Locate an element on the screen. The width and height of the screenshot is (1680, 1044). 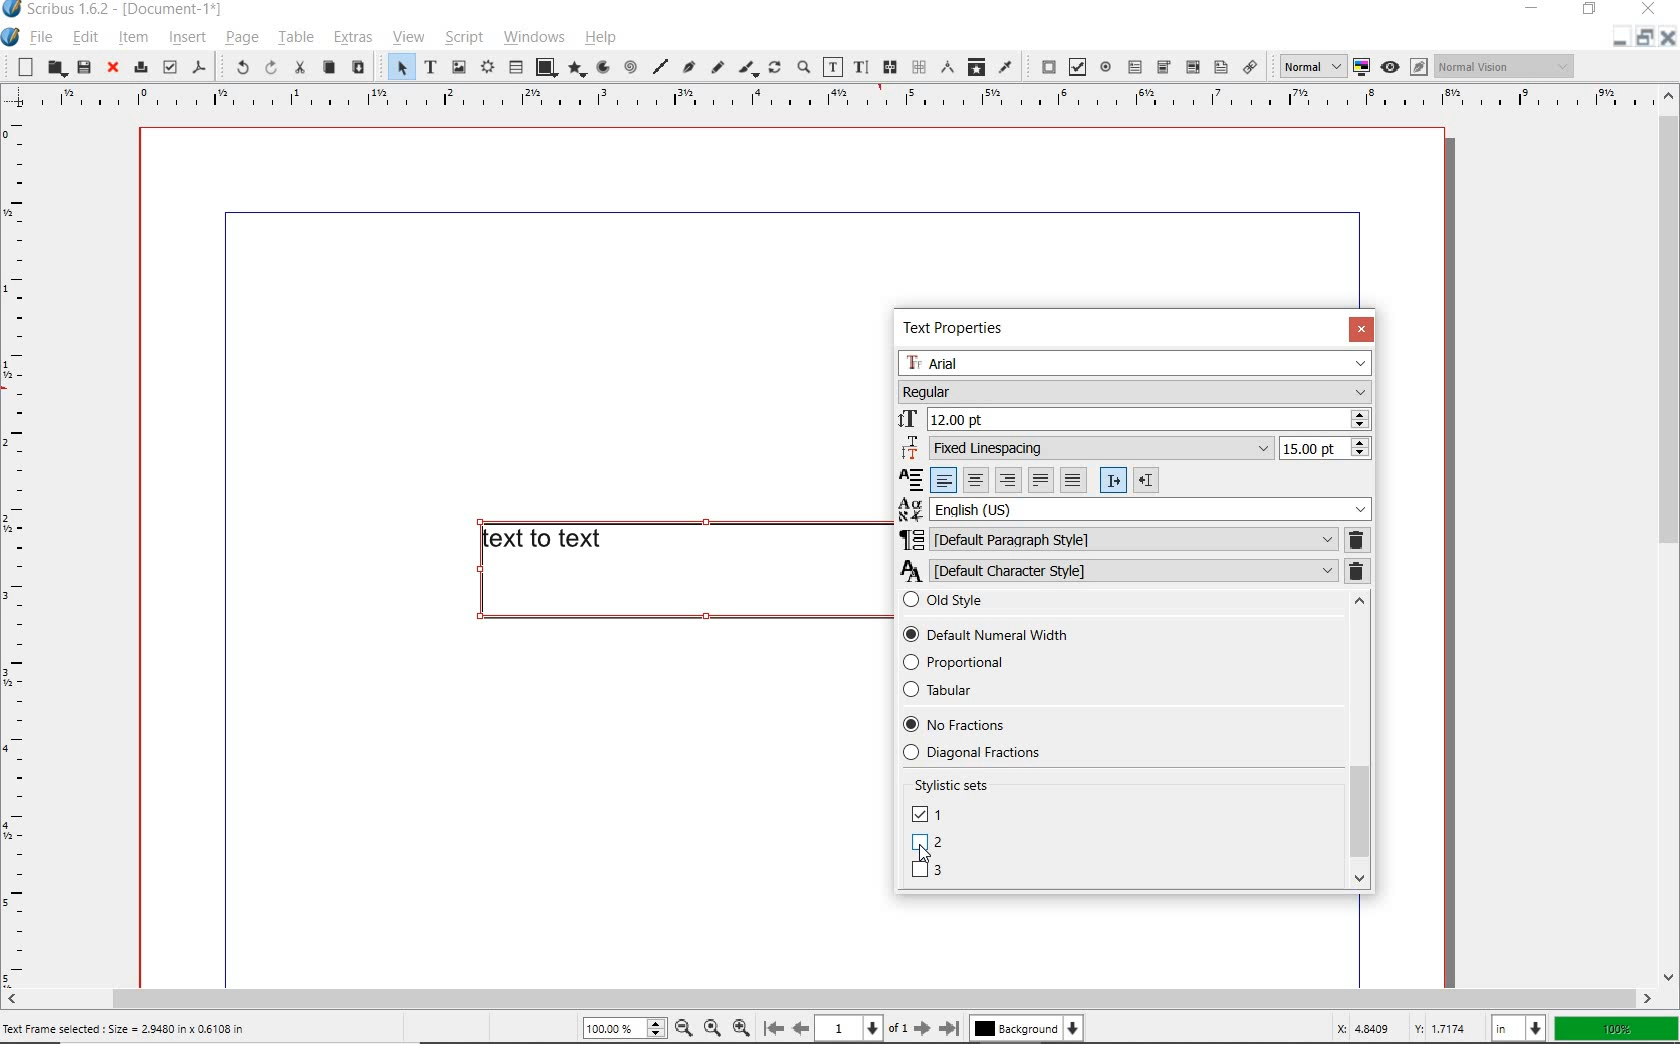
Zoom out is located at coordinates (680, 1028).